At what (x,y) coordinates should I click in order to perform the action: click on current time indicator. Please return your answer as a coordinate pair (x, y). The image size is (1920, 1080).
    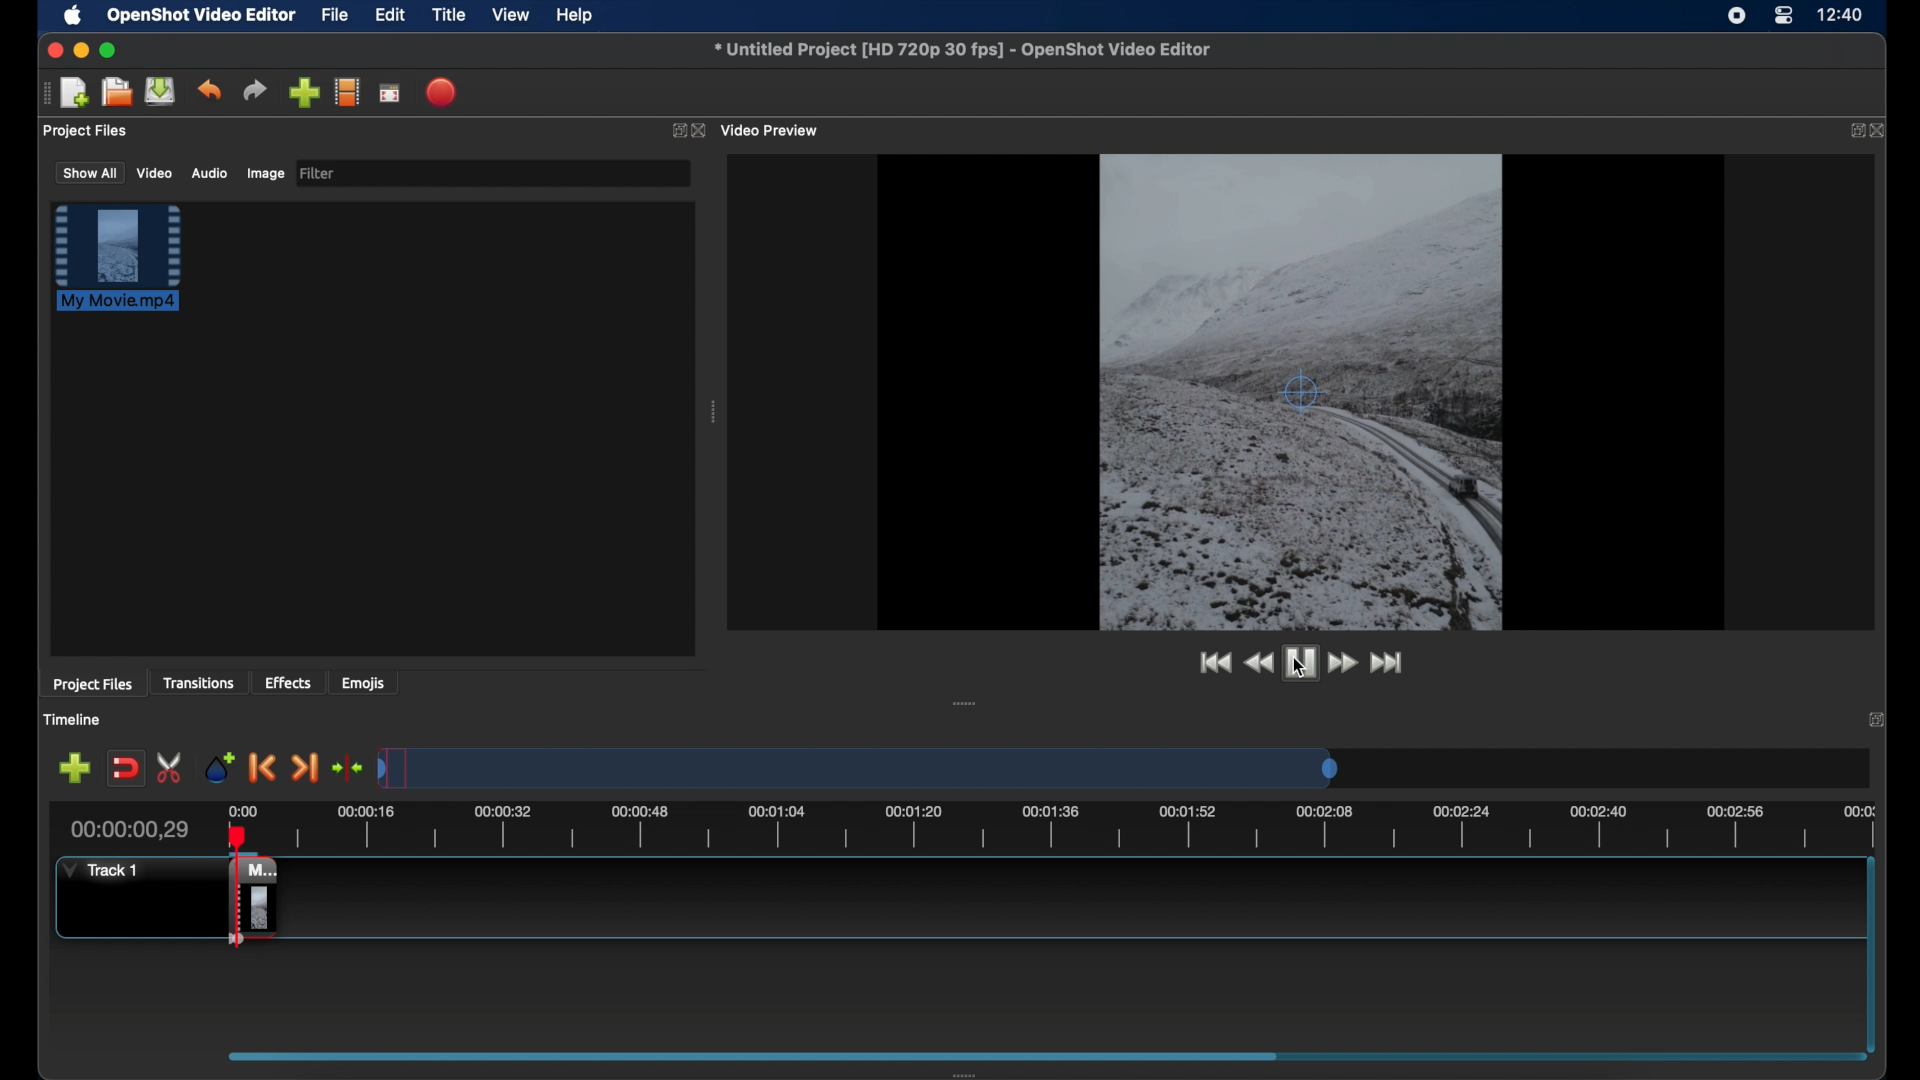
    Looking at the image, I should click on (130, 830).